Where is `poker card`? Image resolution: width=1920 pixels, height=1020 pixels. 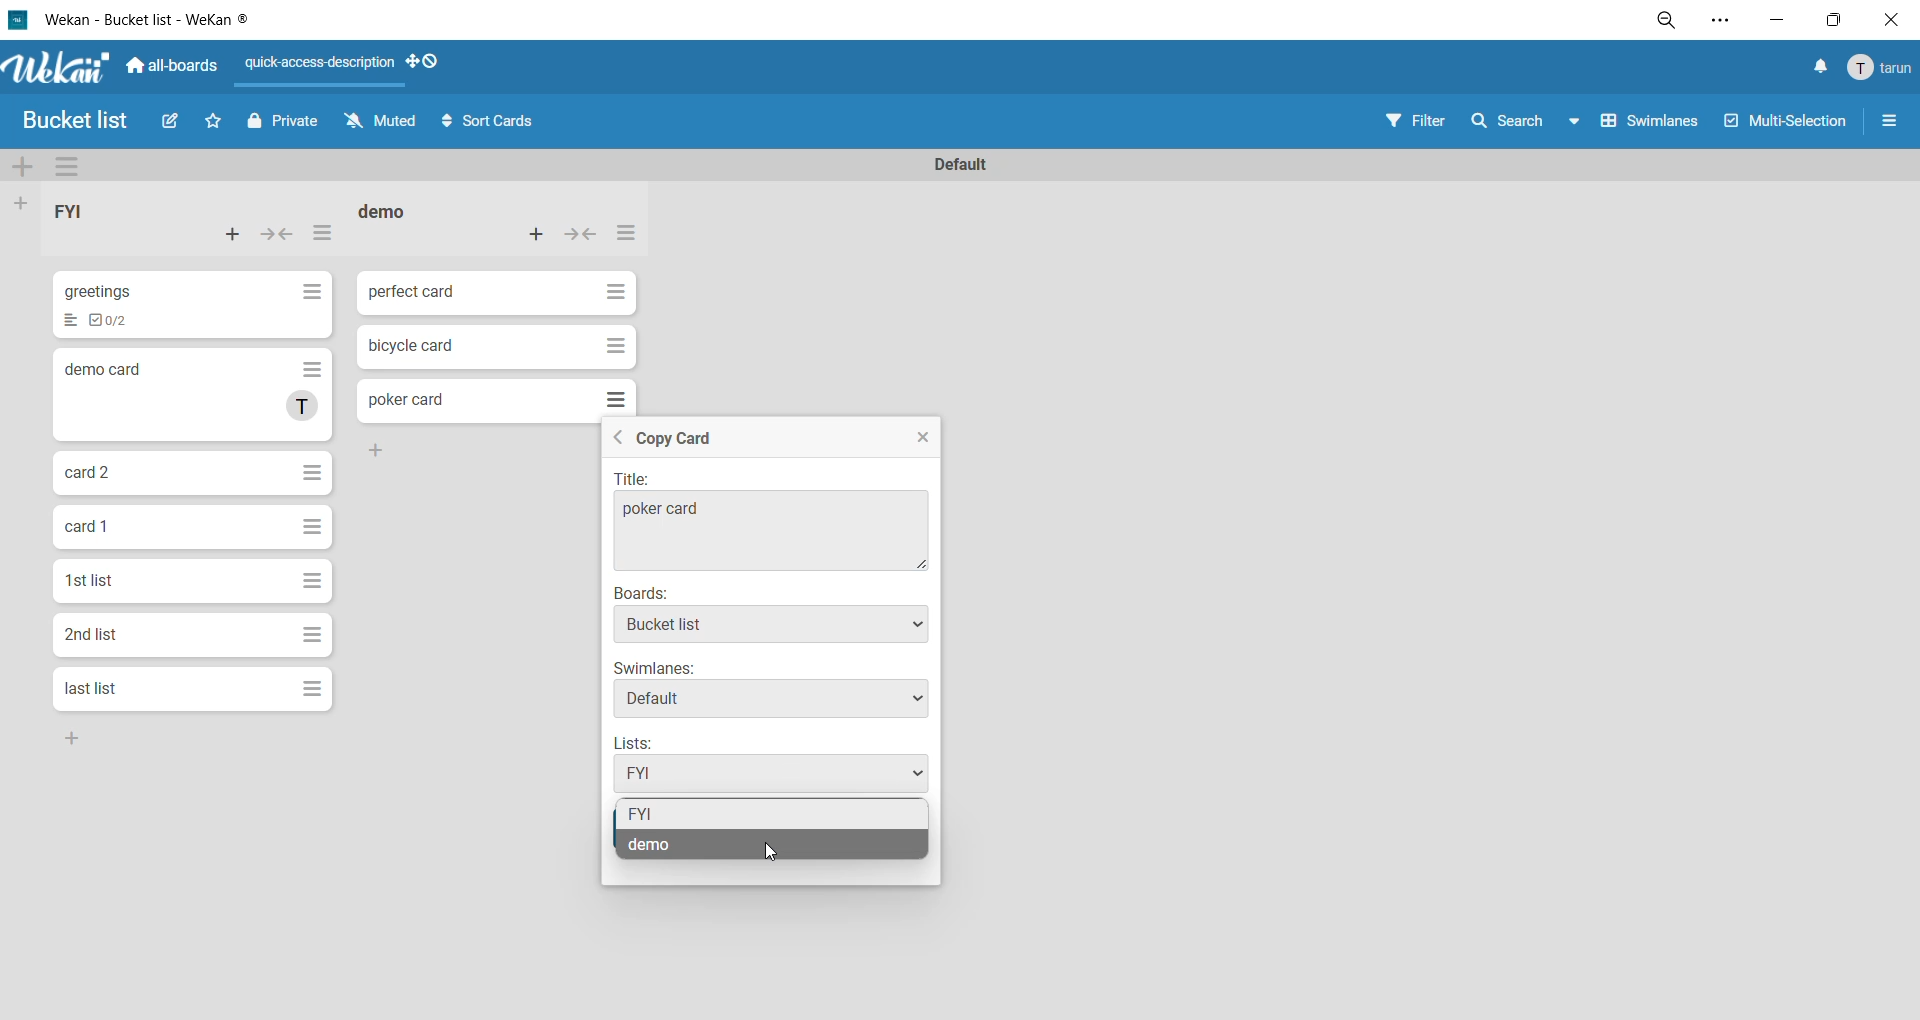 poker card is located at coordinates (406, 400).